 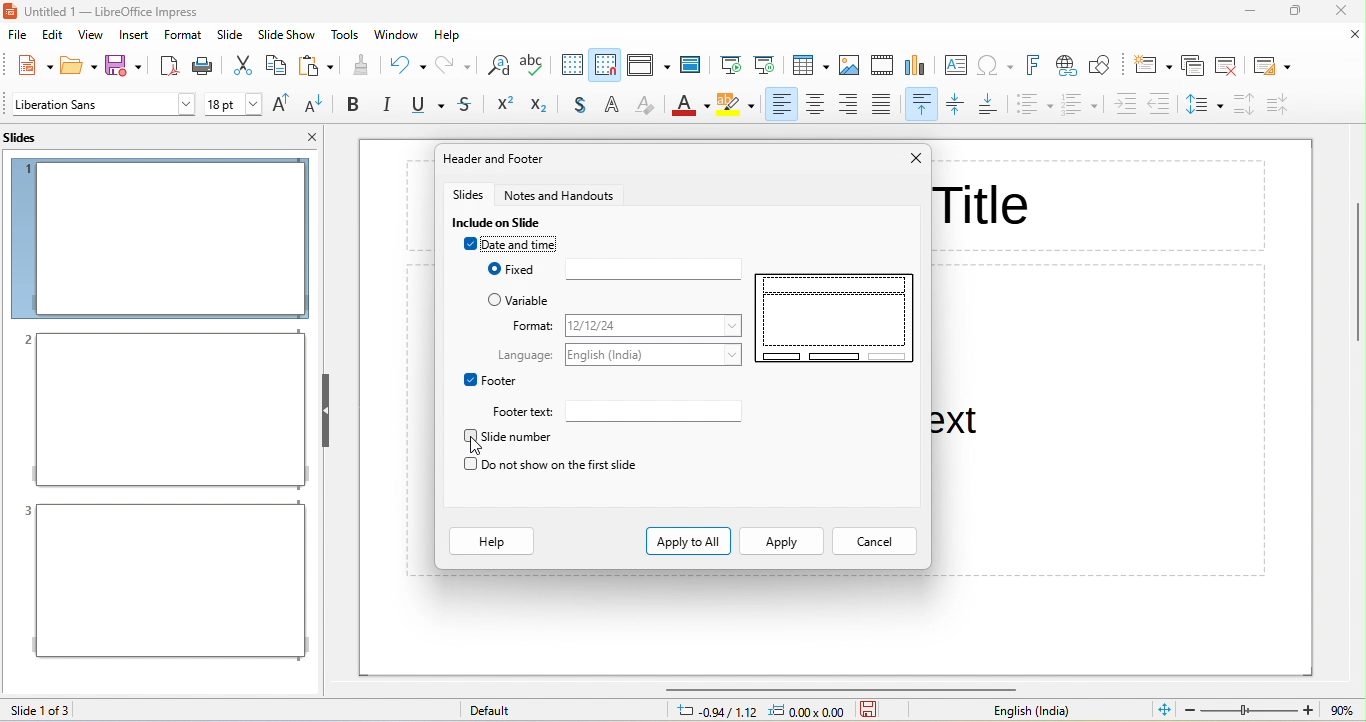 I want to click on increase paragraph spacing, so click(x=1241, y=105).